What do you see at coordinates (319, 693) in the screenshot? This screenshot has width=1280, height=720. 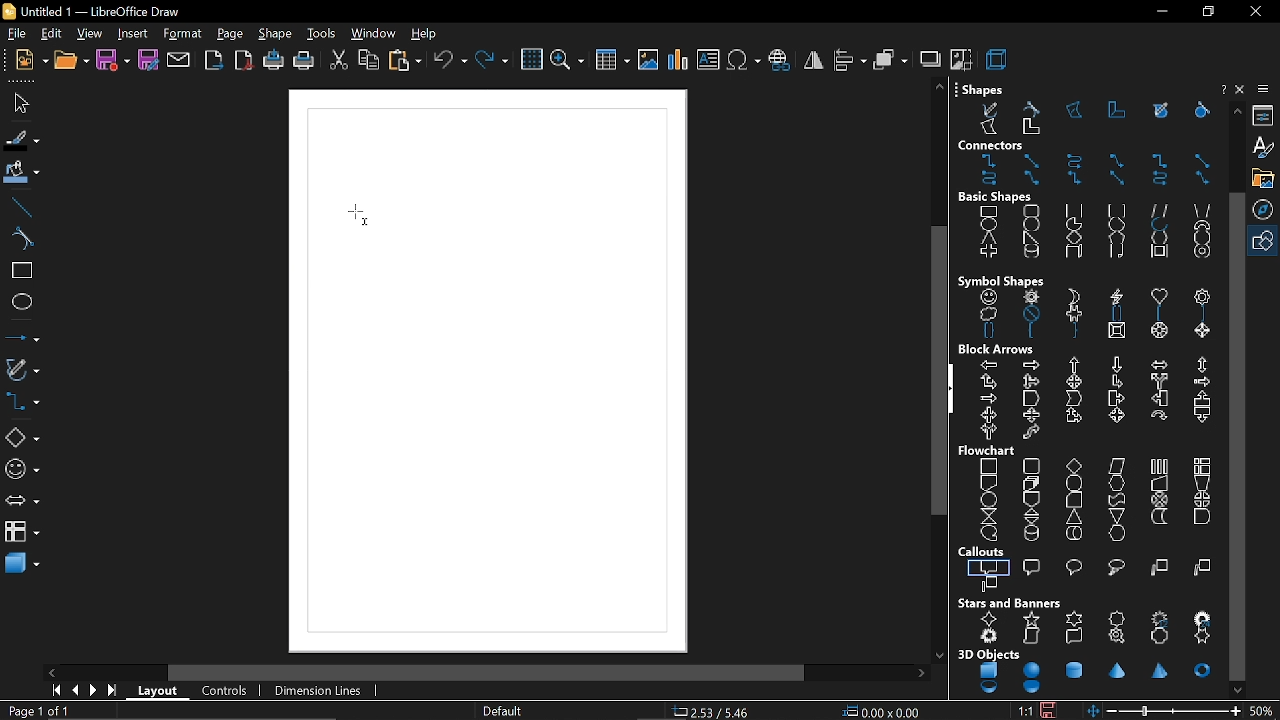 I see `dimension lines` at bounding box center [319, 693].